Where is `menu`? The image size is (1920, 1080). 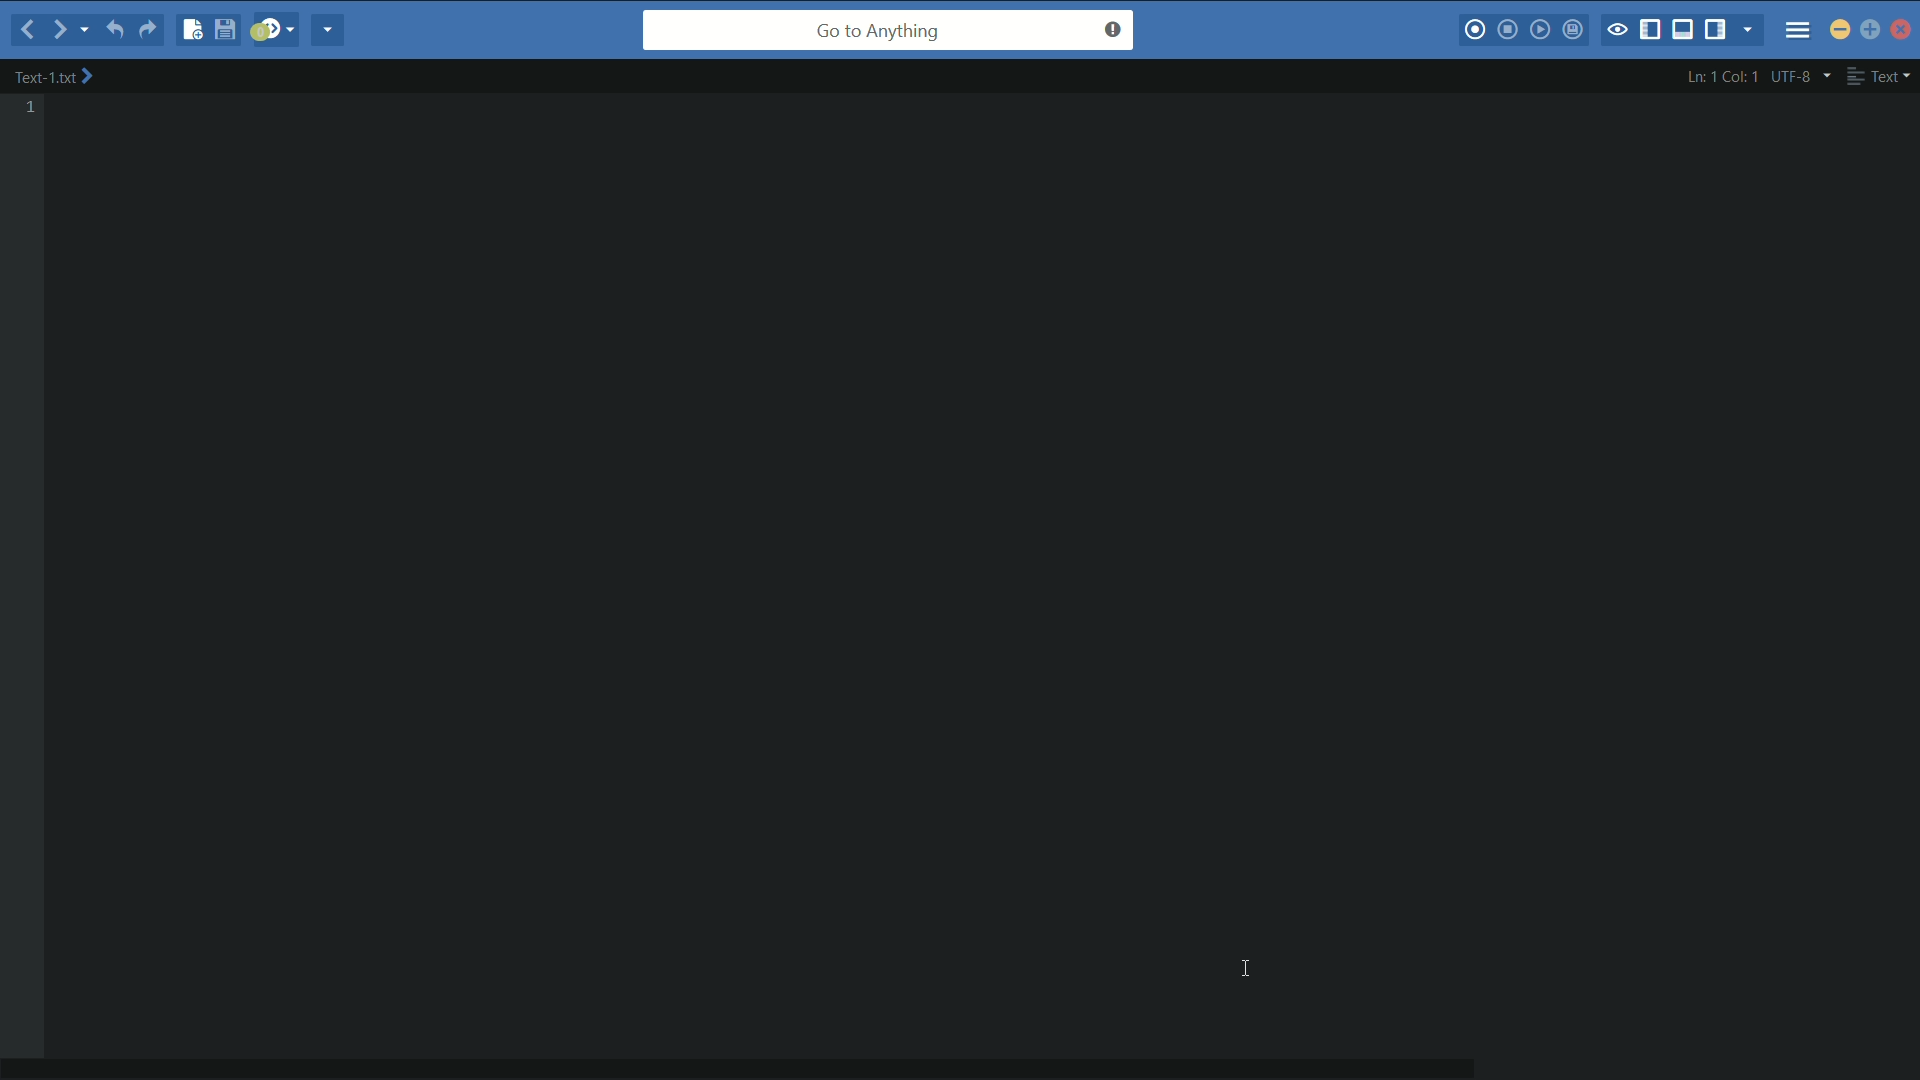 menu is located at coordinates (1799, 32).